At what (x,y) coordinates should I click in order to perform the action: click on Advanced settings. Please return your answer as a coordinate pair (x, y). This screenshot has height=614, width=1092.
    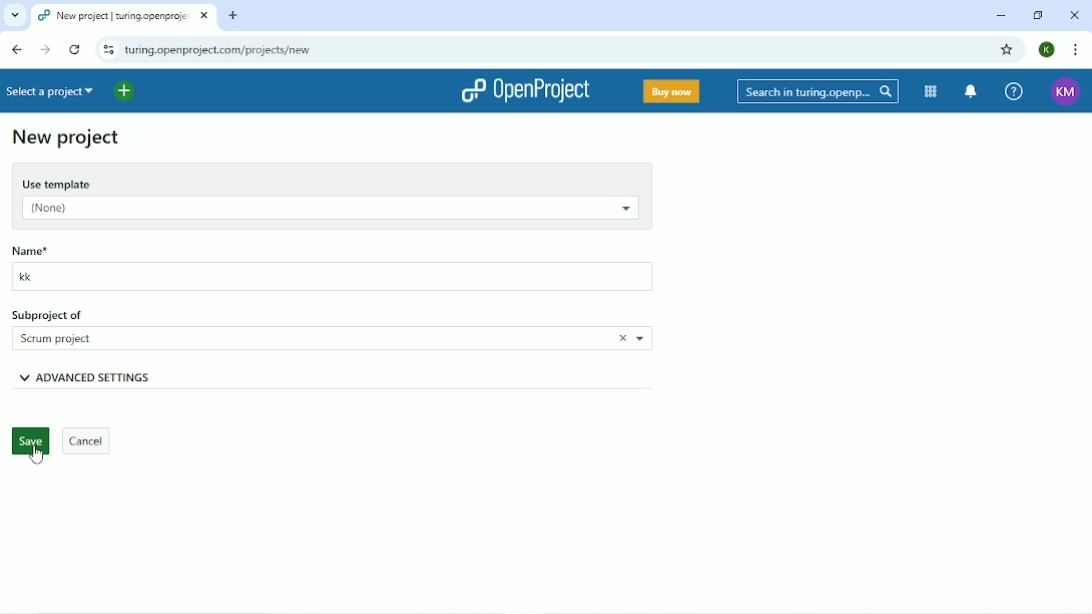
    Looking at the image, I should click on (124, 377).